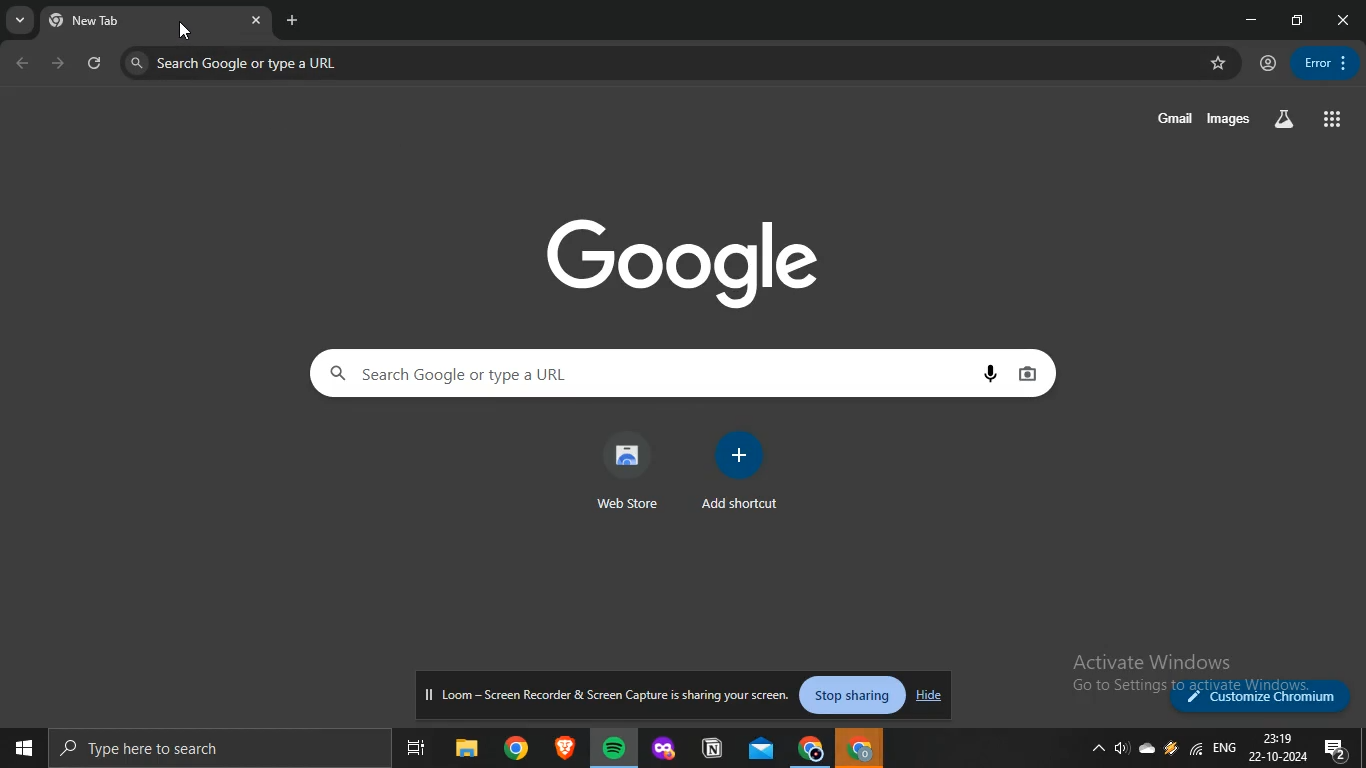  What do you see at coordinates (139, 20) in the screenshot?
I see `current tab` at bounding box center [139, 20].